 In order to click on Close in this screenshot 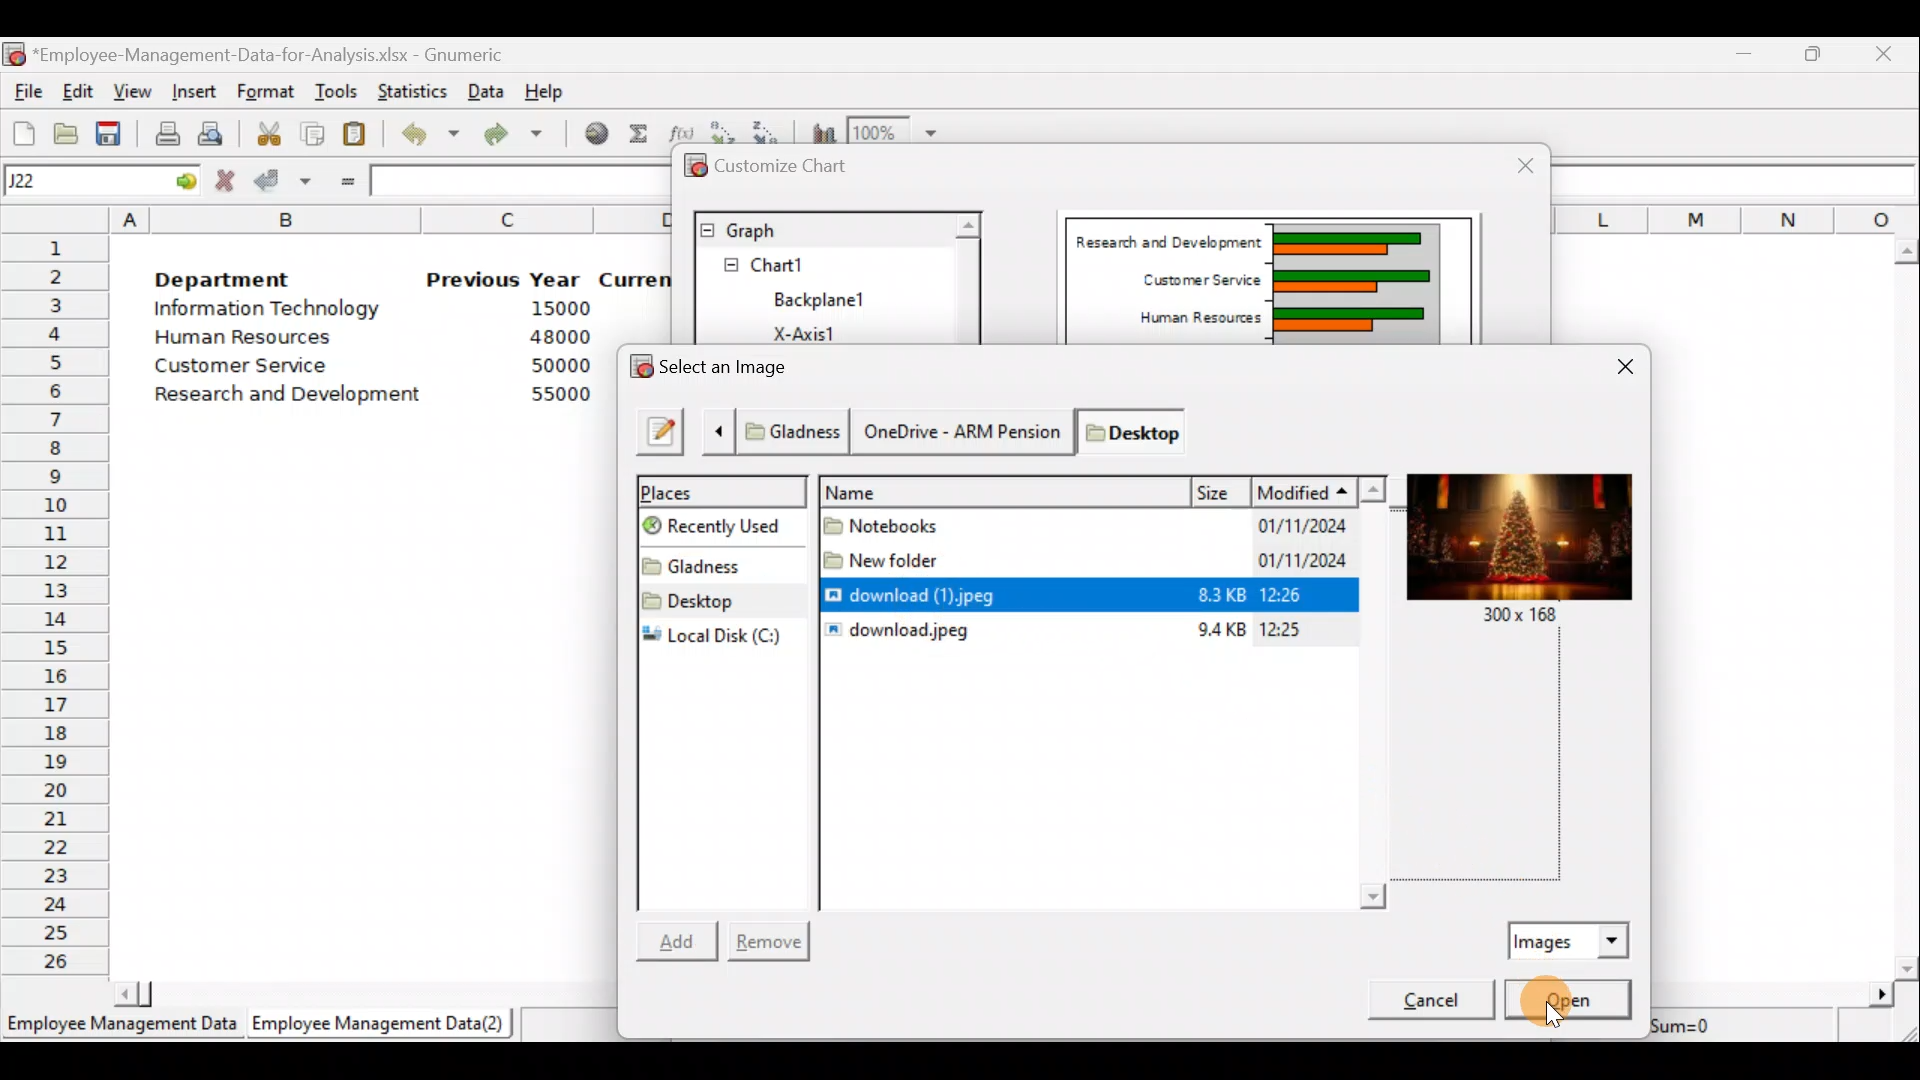, I will do `click(1888, 53)`.